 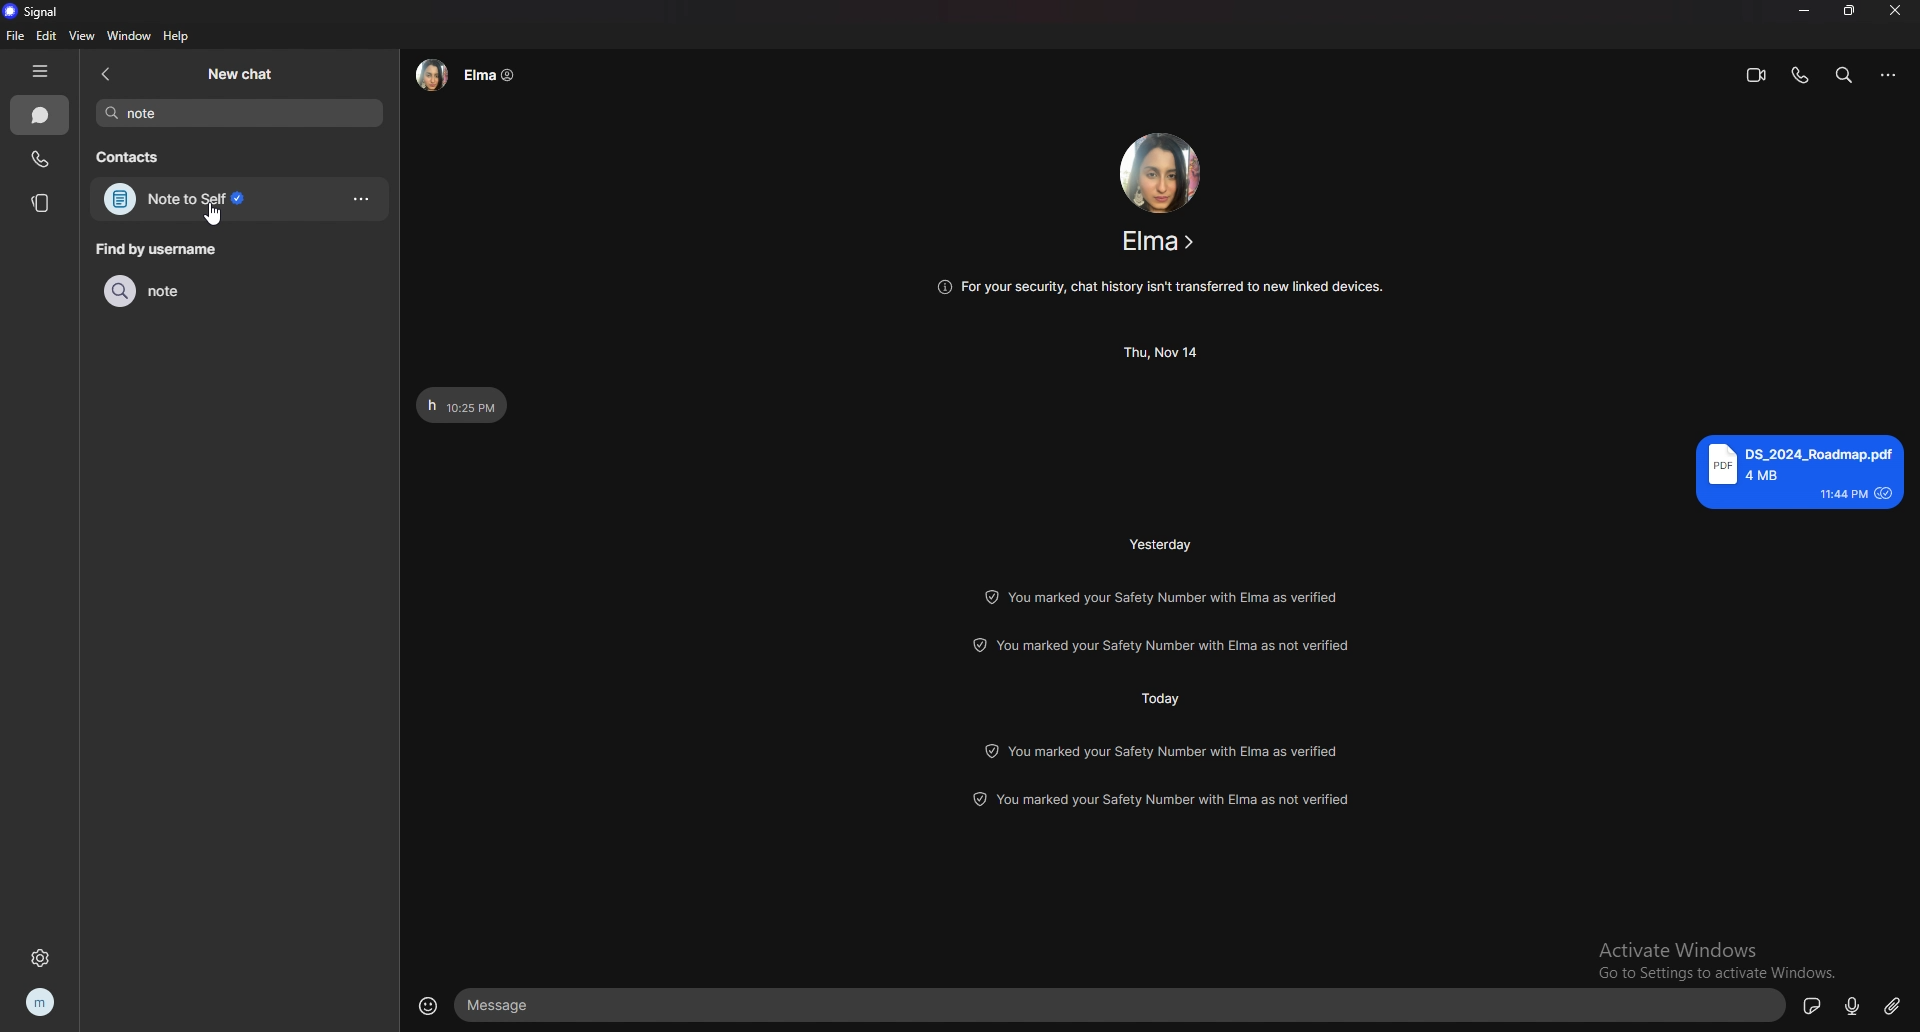 I want to click on file, so click(x=14, y=36).